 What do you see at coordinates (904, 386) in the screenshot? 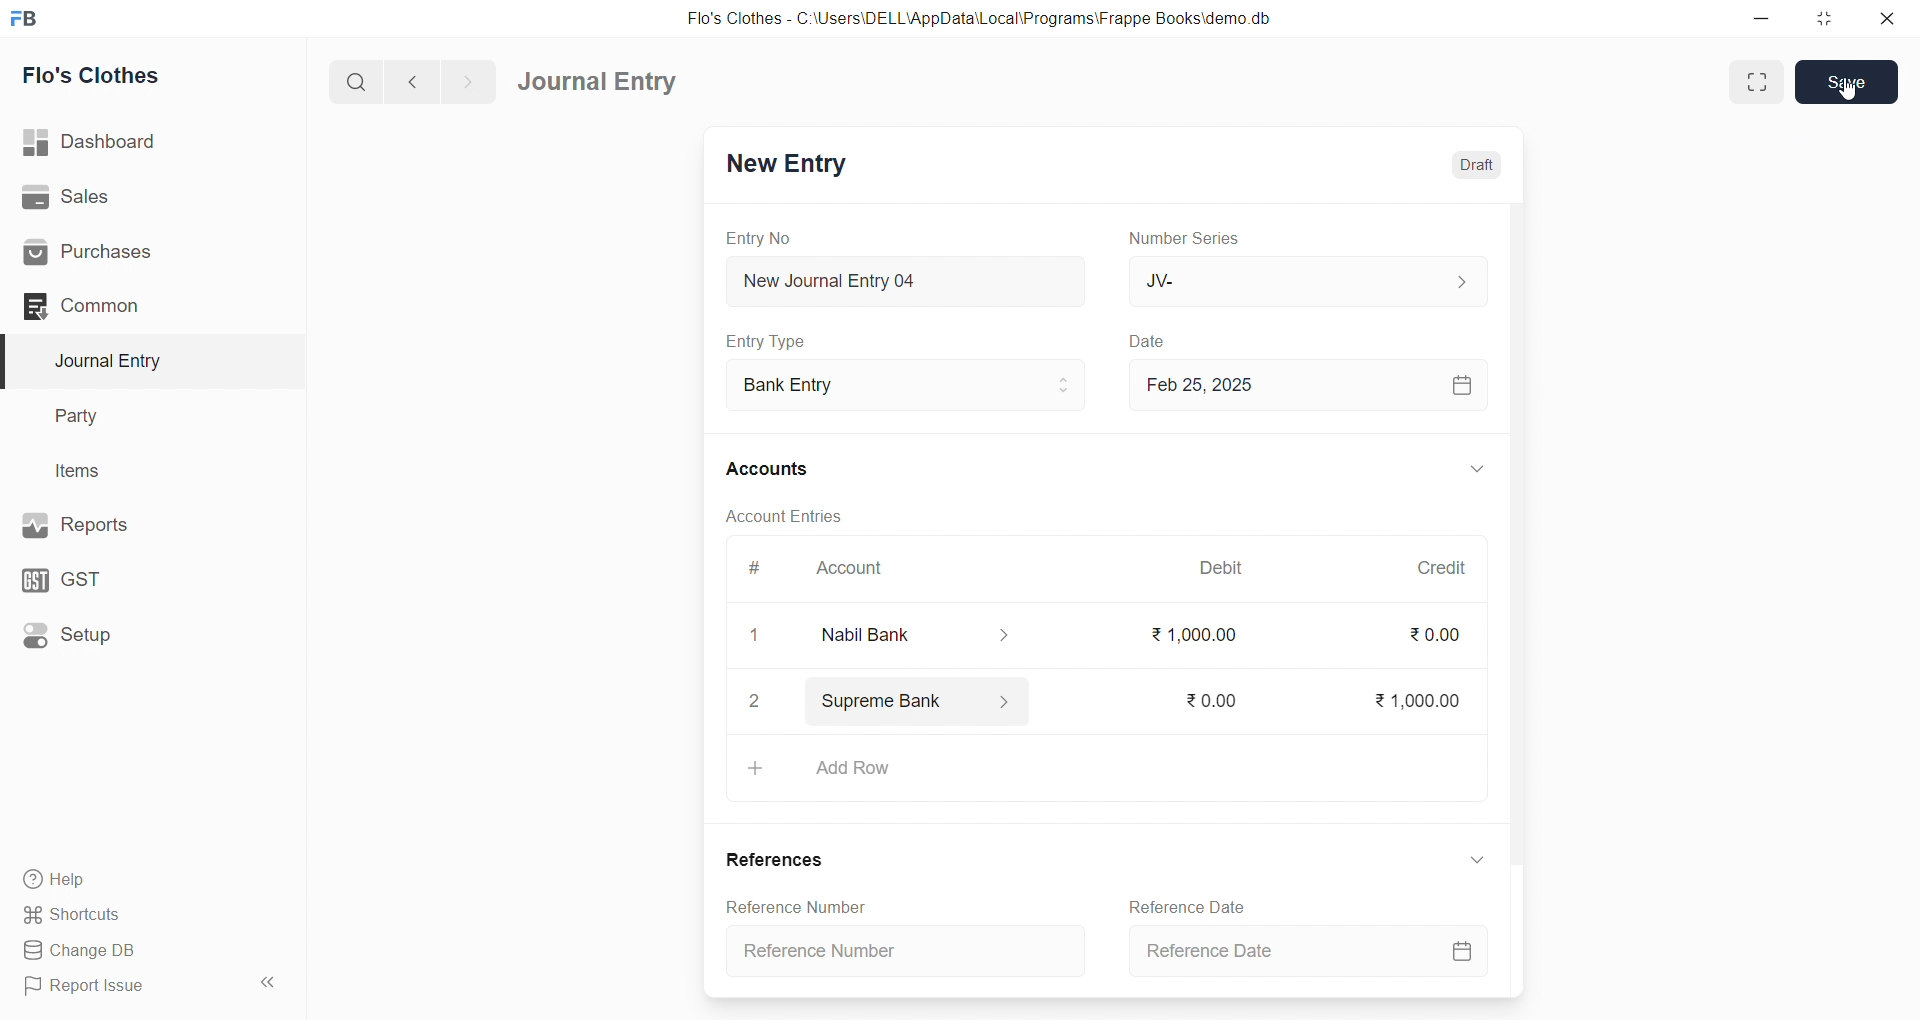
I see `Bank Entry` at bounding box center [904, 386].